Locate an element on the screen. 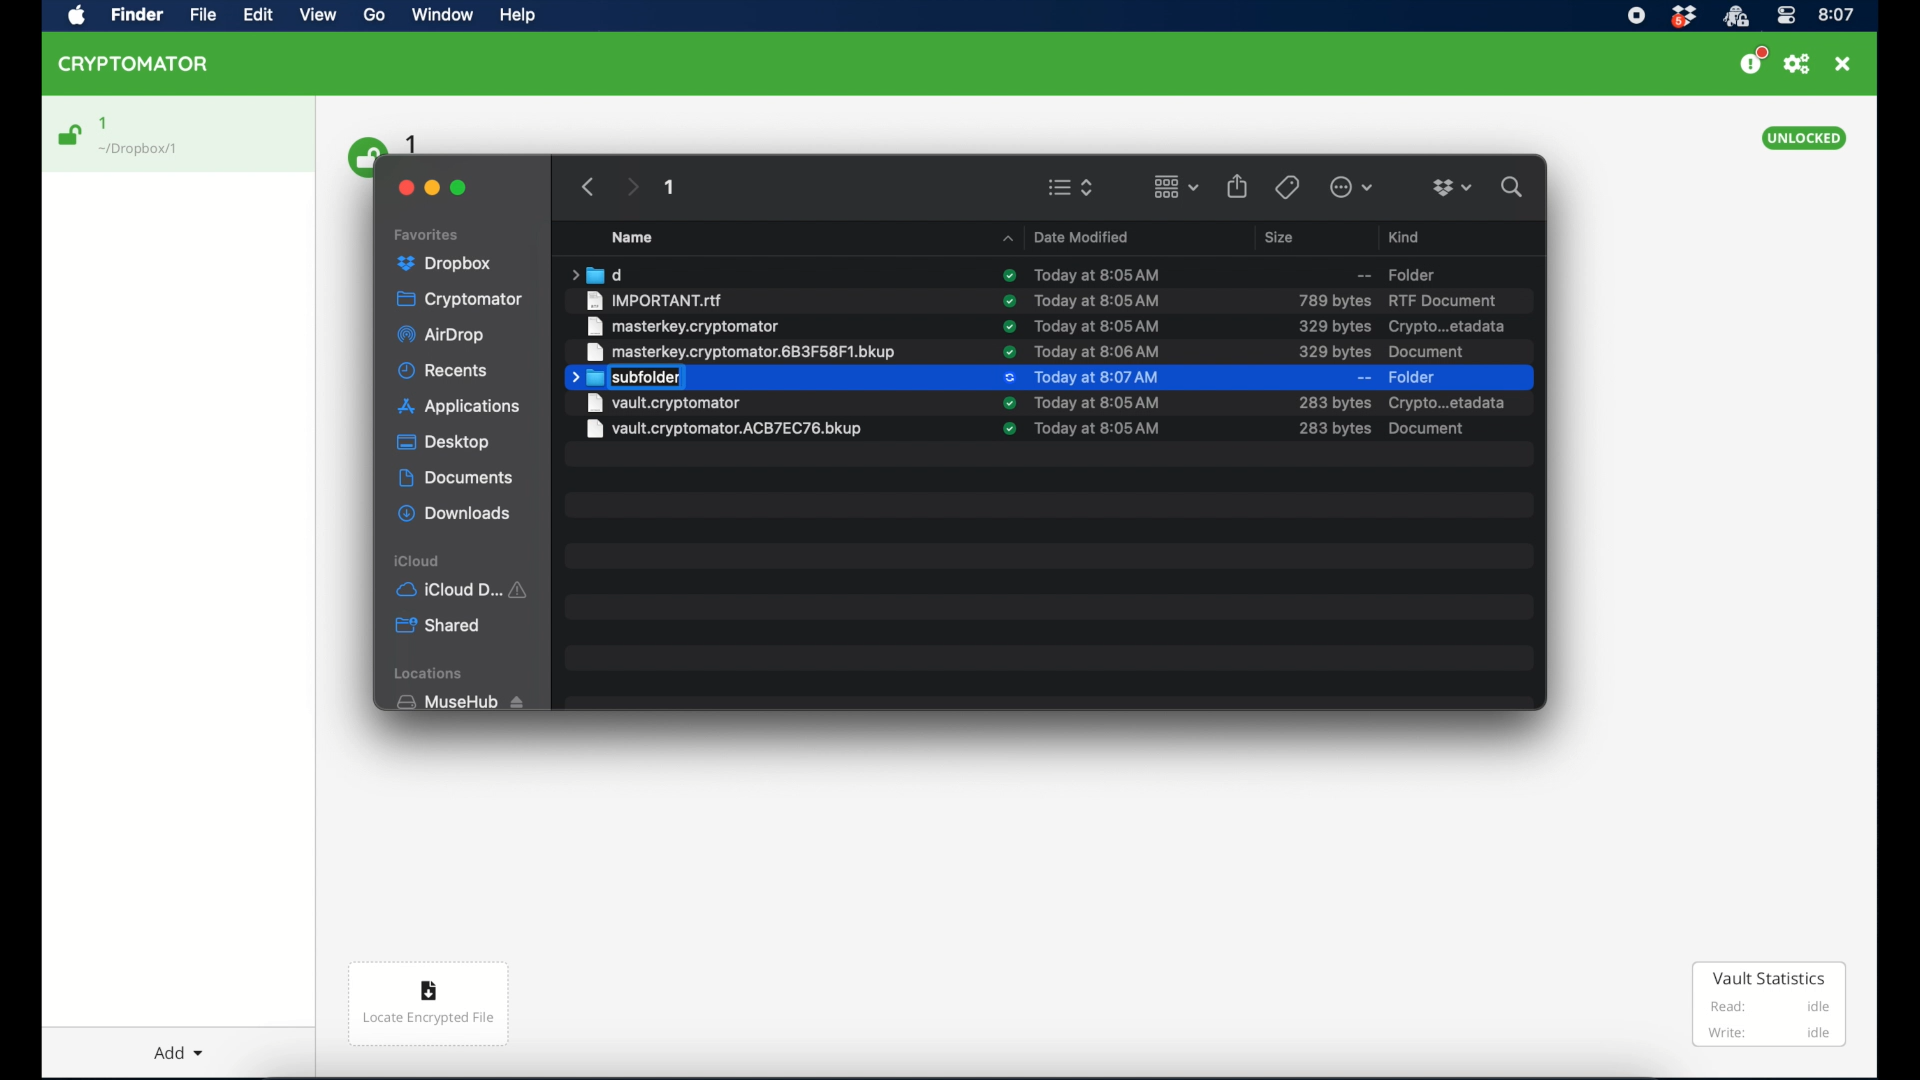 The height and width of the screenshot is (1080, 1920). sync is located at coordinates (1008, 326).